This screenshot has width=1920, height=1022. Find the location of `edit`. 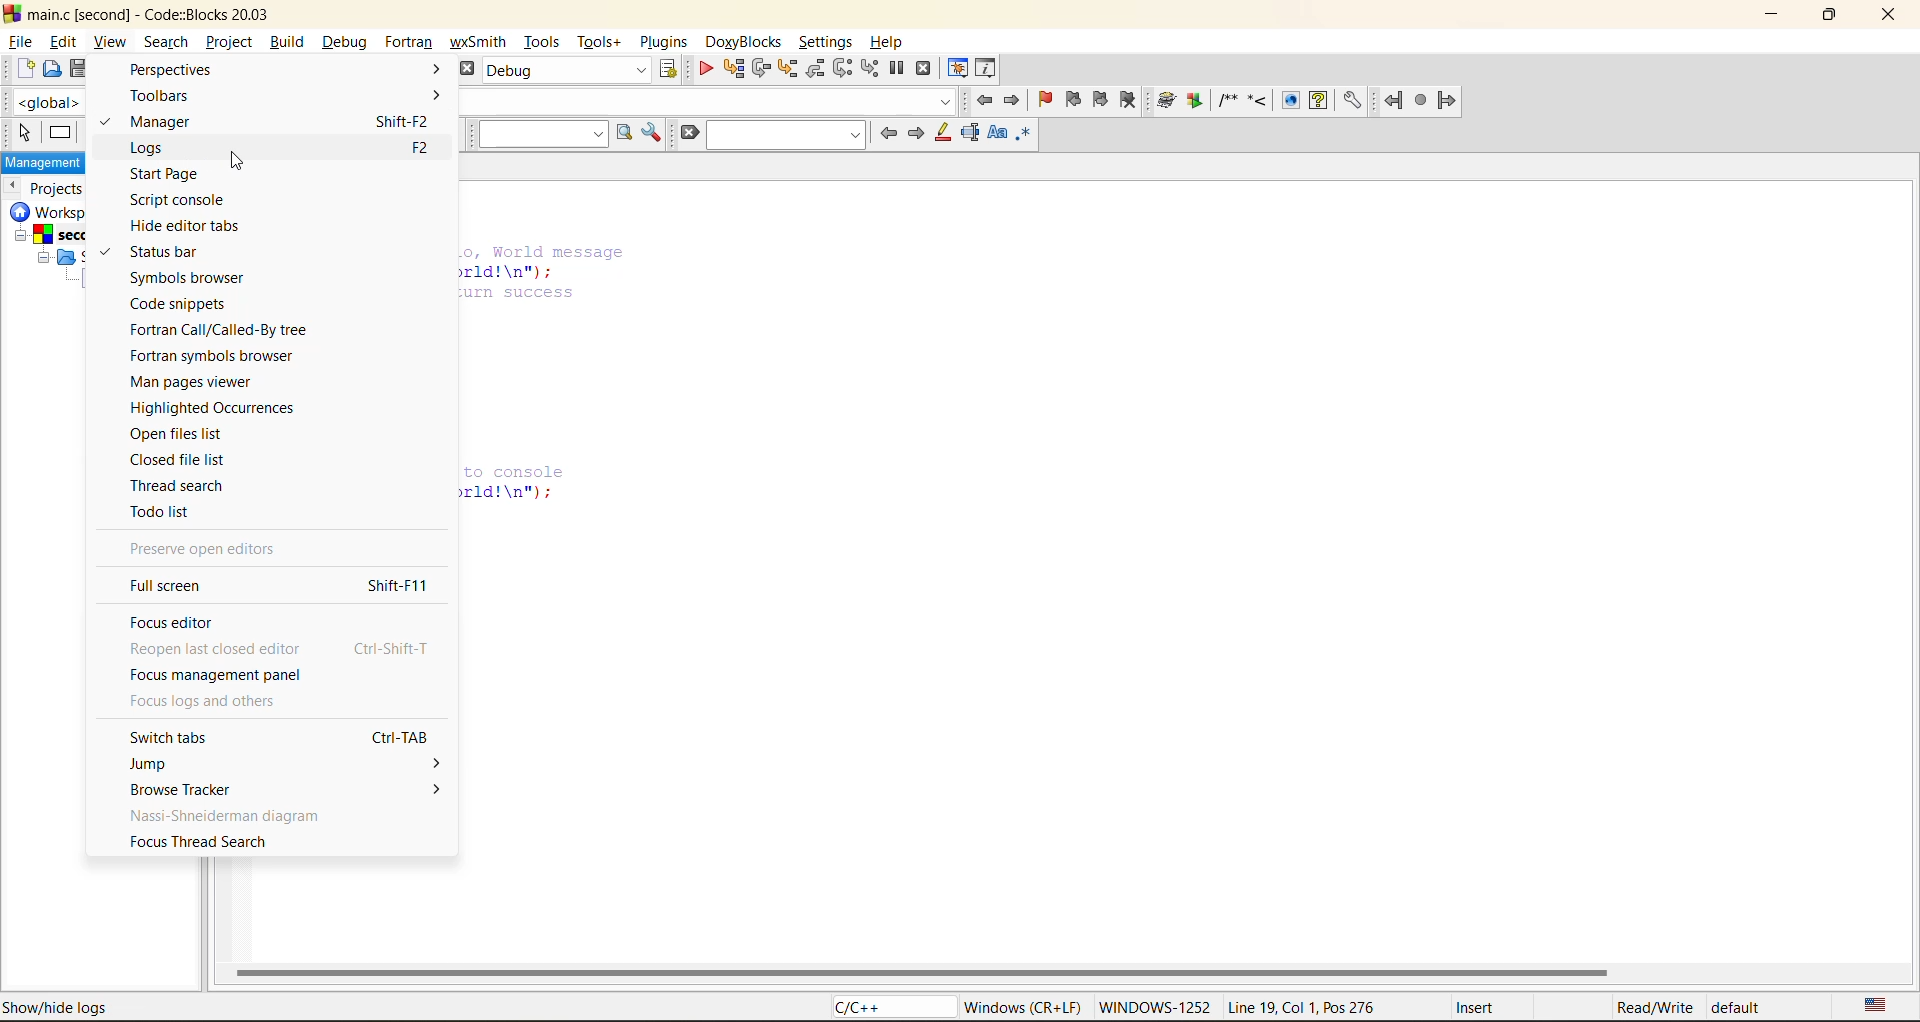

edit is located at coordinates (63, 39).